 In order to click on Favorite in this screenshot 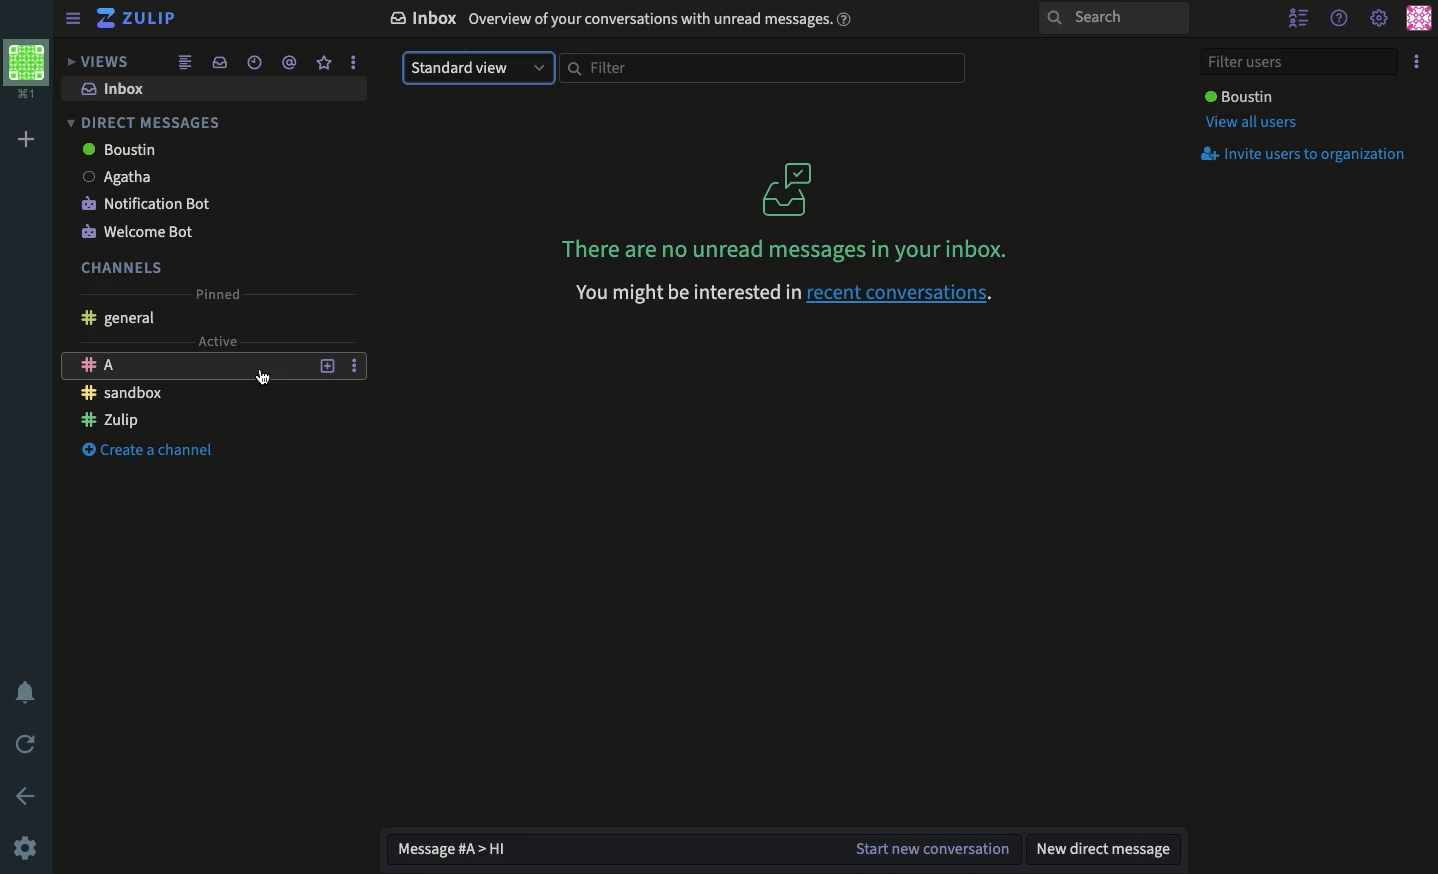, I will do `click(325, 62)`.